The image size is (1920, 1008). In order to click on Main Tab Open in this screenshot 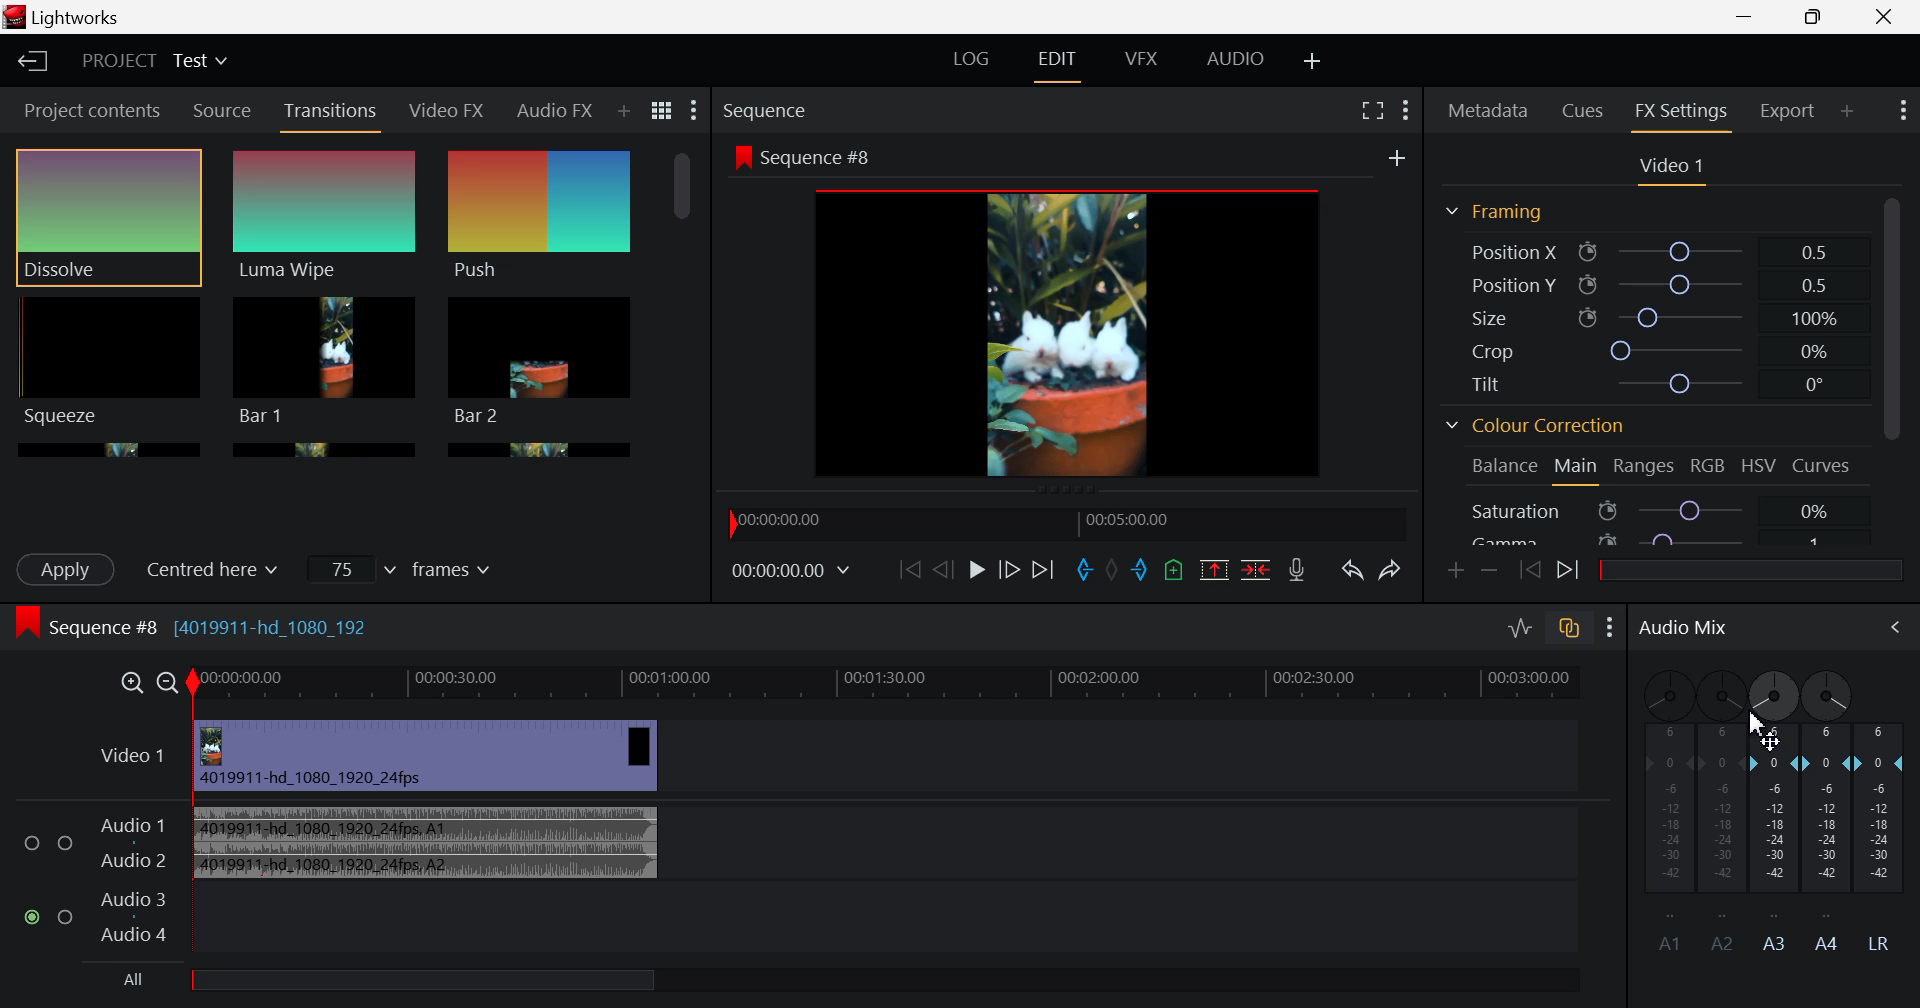, I will do `click(1577, 469)`.